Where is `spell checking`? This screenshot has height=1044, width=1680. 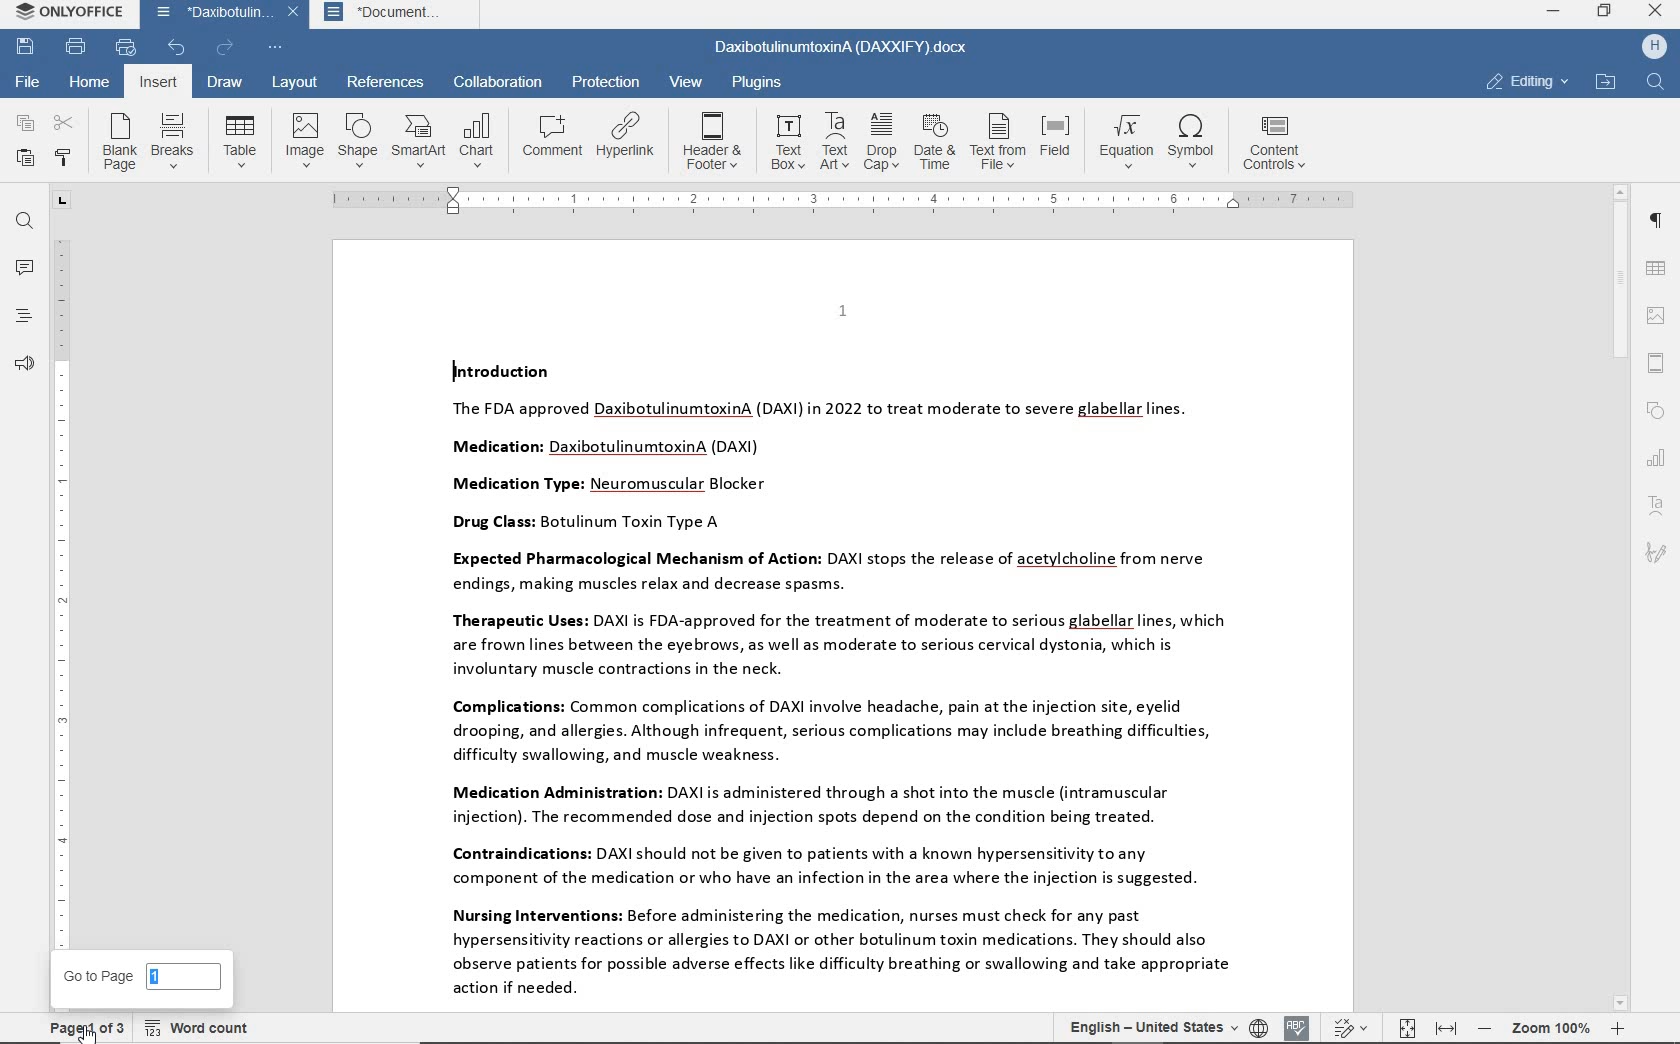 spell checking is located at coordinates (1298, 1026).